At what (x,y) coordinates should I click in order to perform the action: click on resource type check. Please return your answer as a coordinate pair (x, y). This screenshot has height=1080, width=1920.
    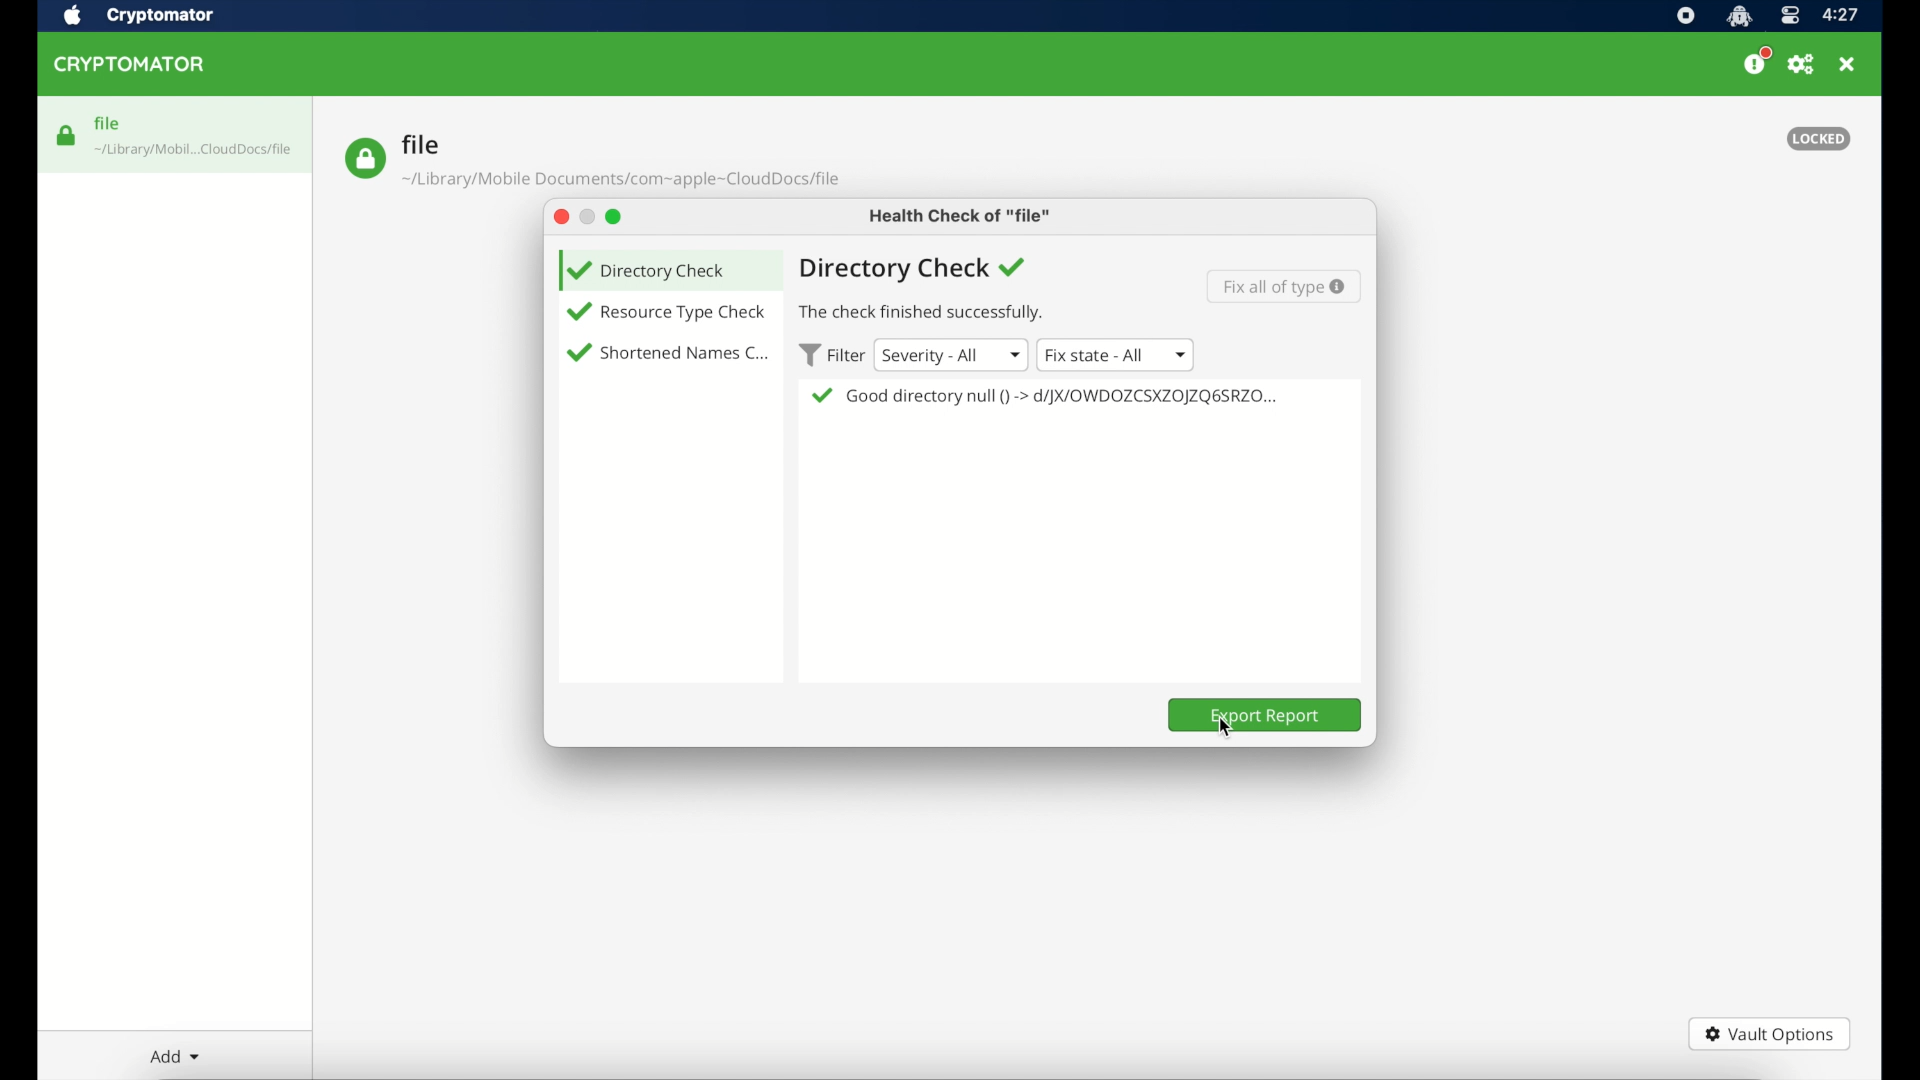
    Looking at the image, I should click on (685, 313).